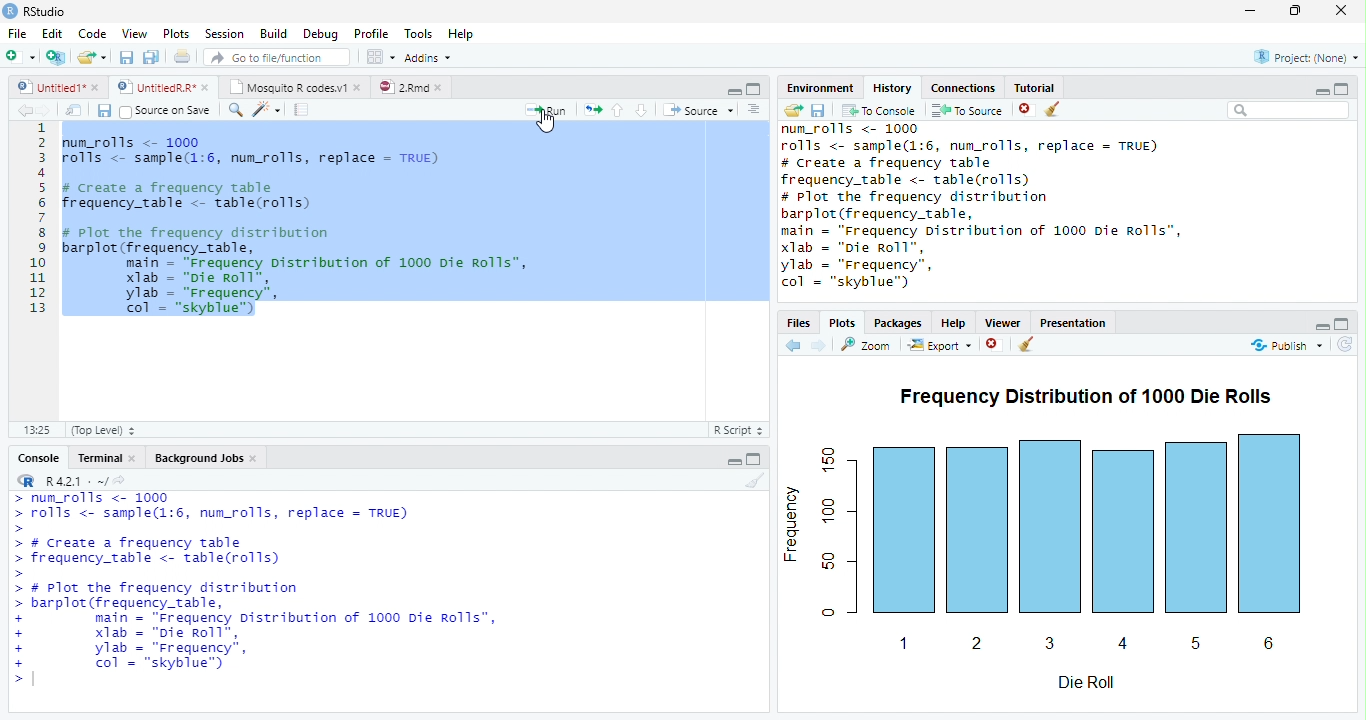 The width and height of the screenshot is (1366, 720). Describe the element at coordinates (109, 457) in the screenshot. I see `Terminal` at that location.